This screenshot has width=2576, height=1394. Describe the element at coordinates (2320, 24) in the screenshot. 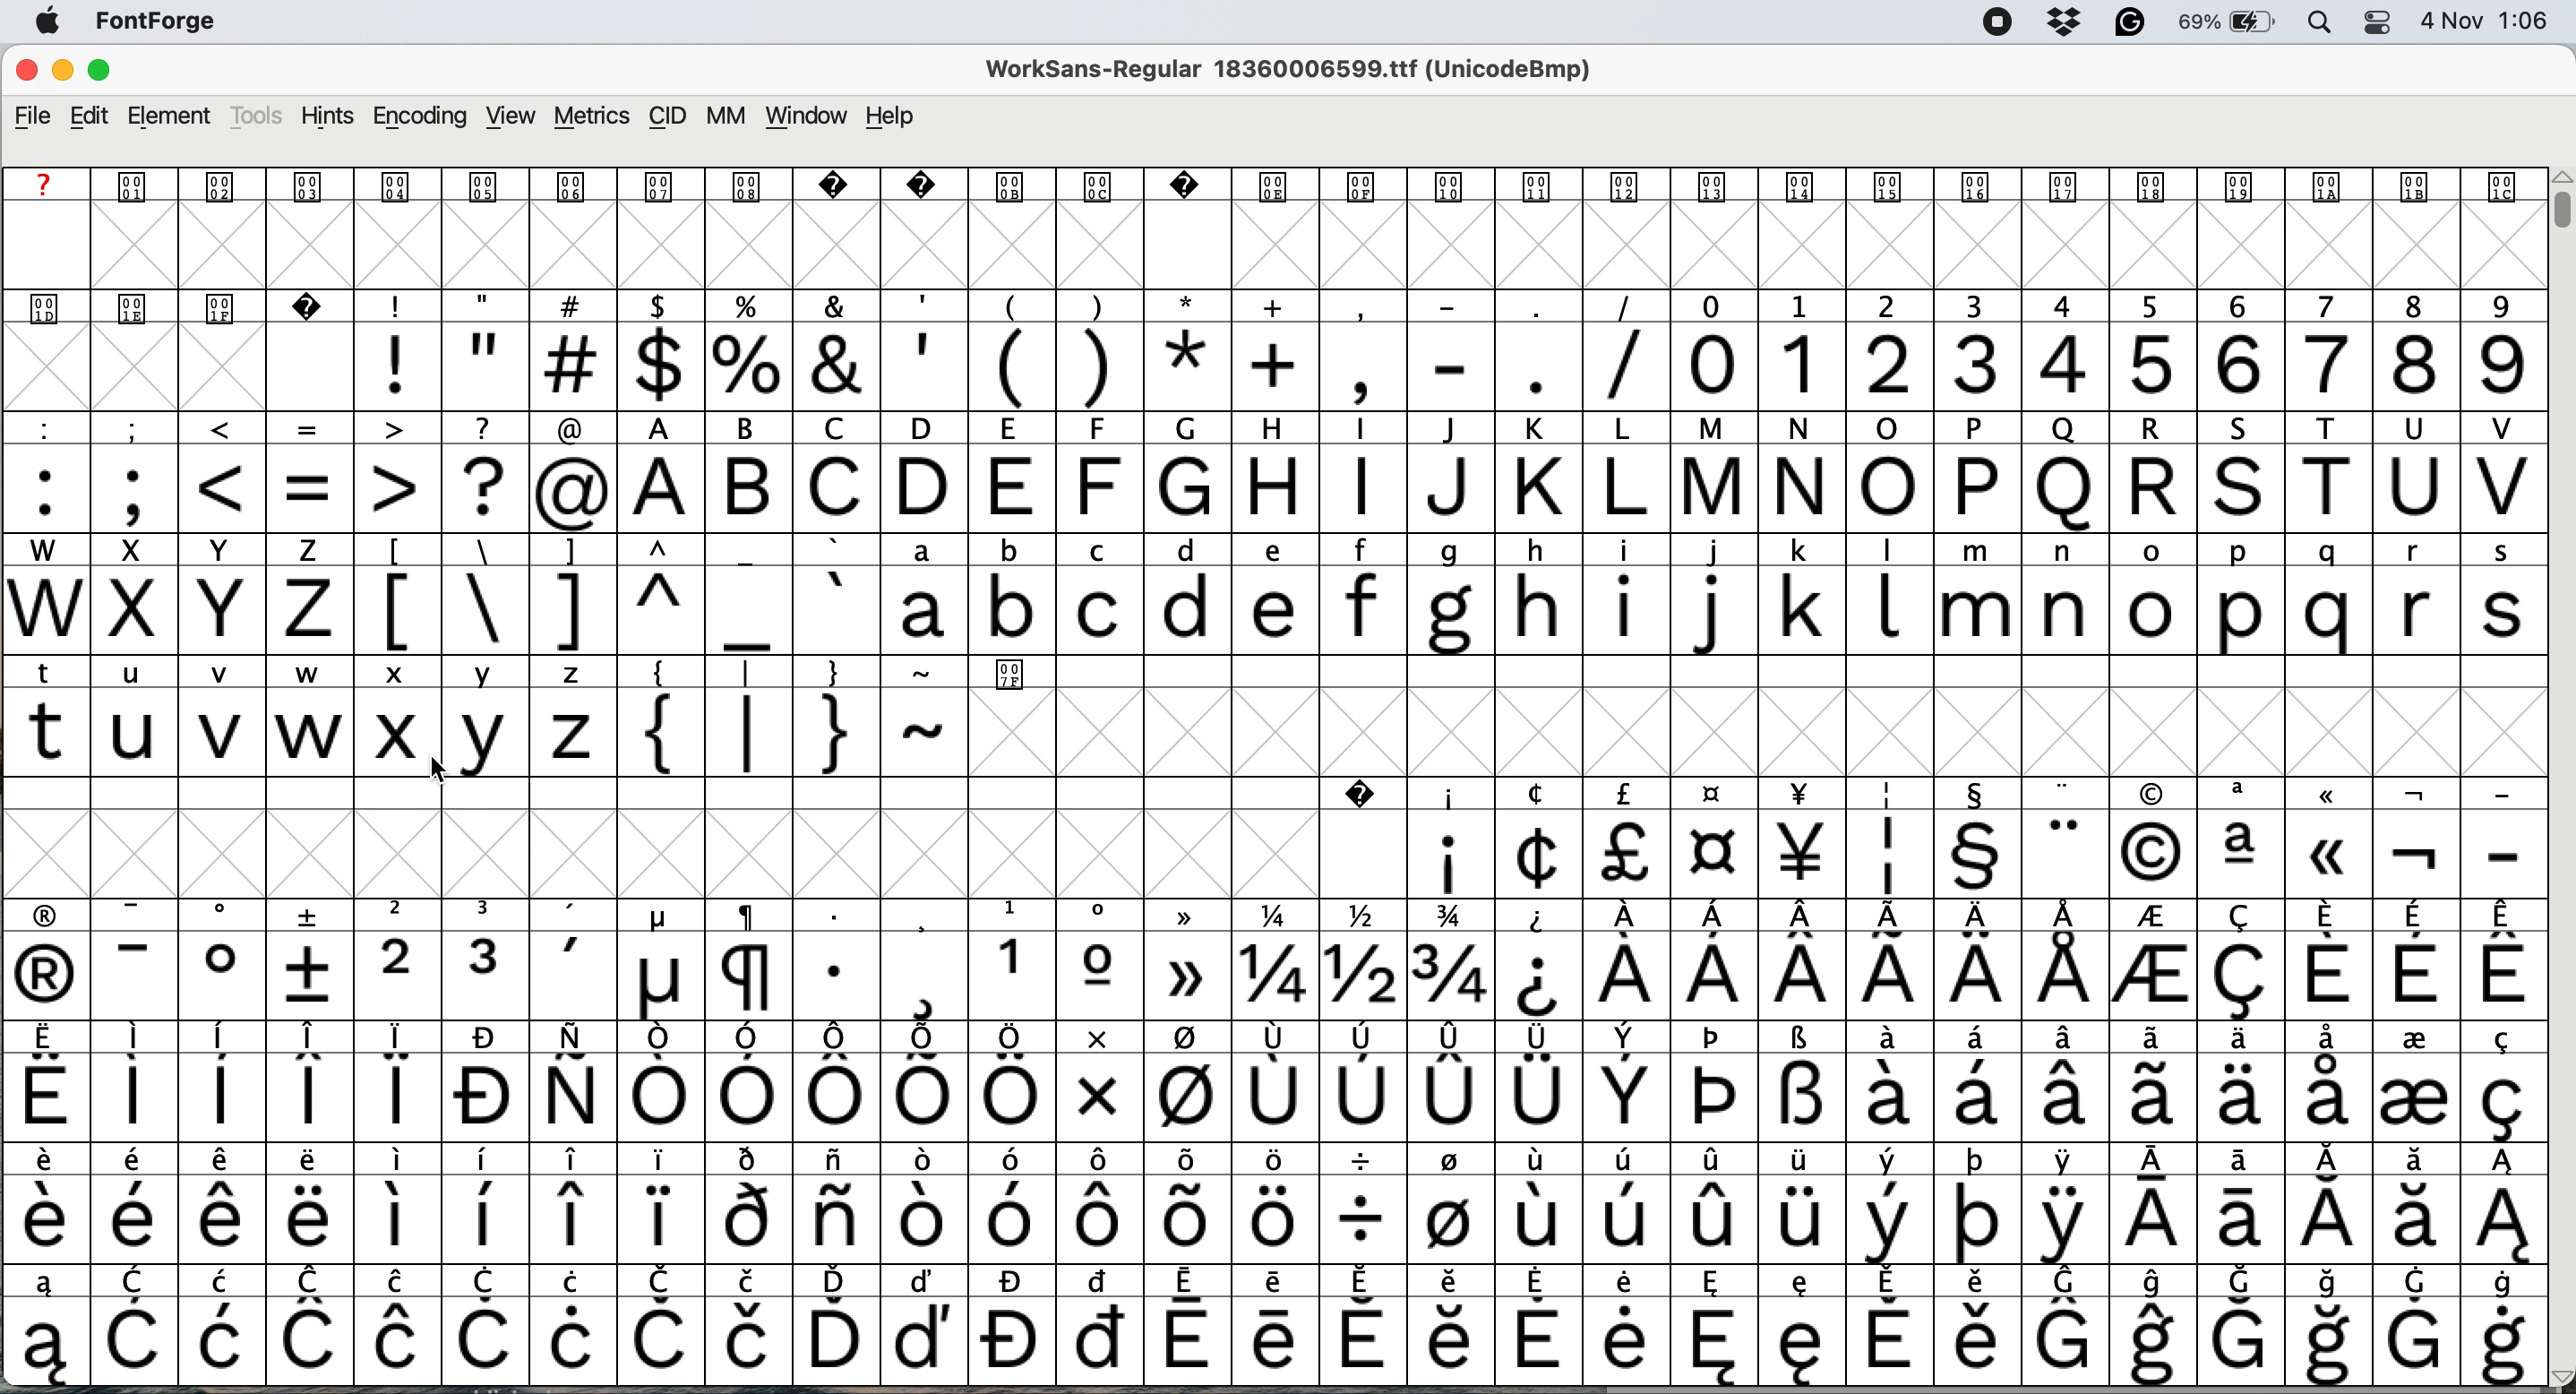

I see `spotlight search` at that location.